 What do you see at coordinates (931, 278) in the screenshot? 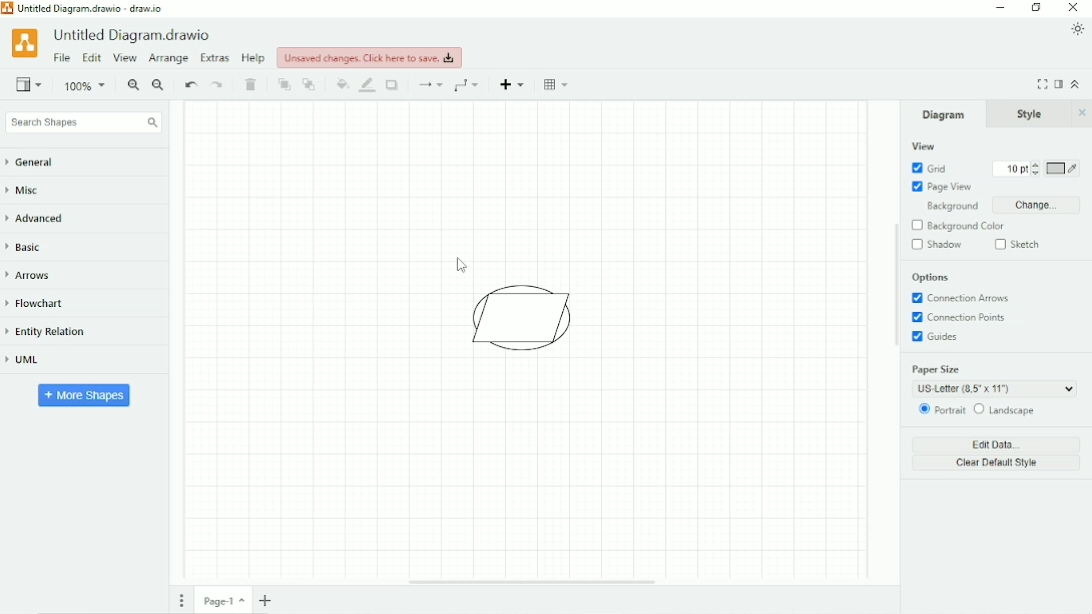
I see `Options` at bounding box center [931, 278].